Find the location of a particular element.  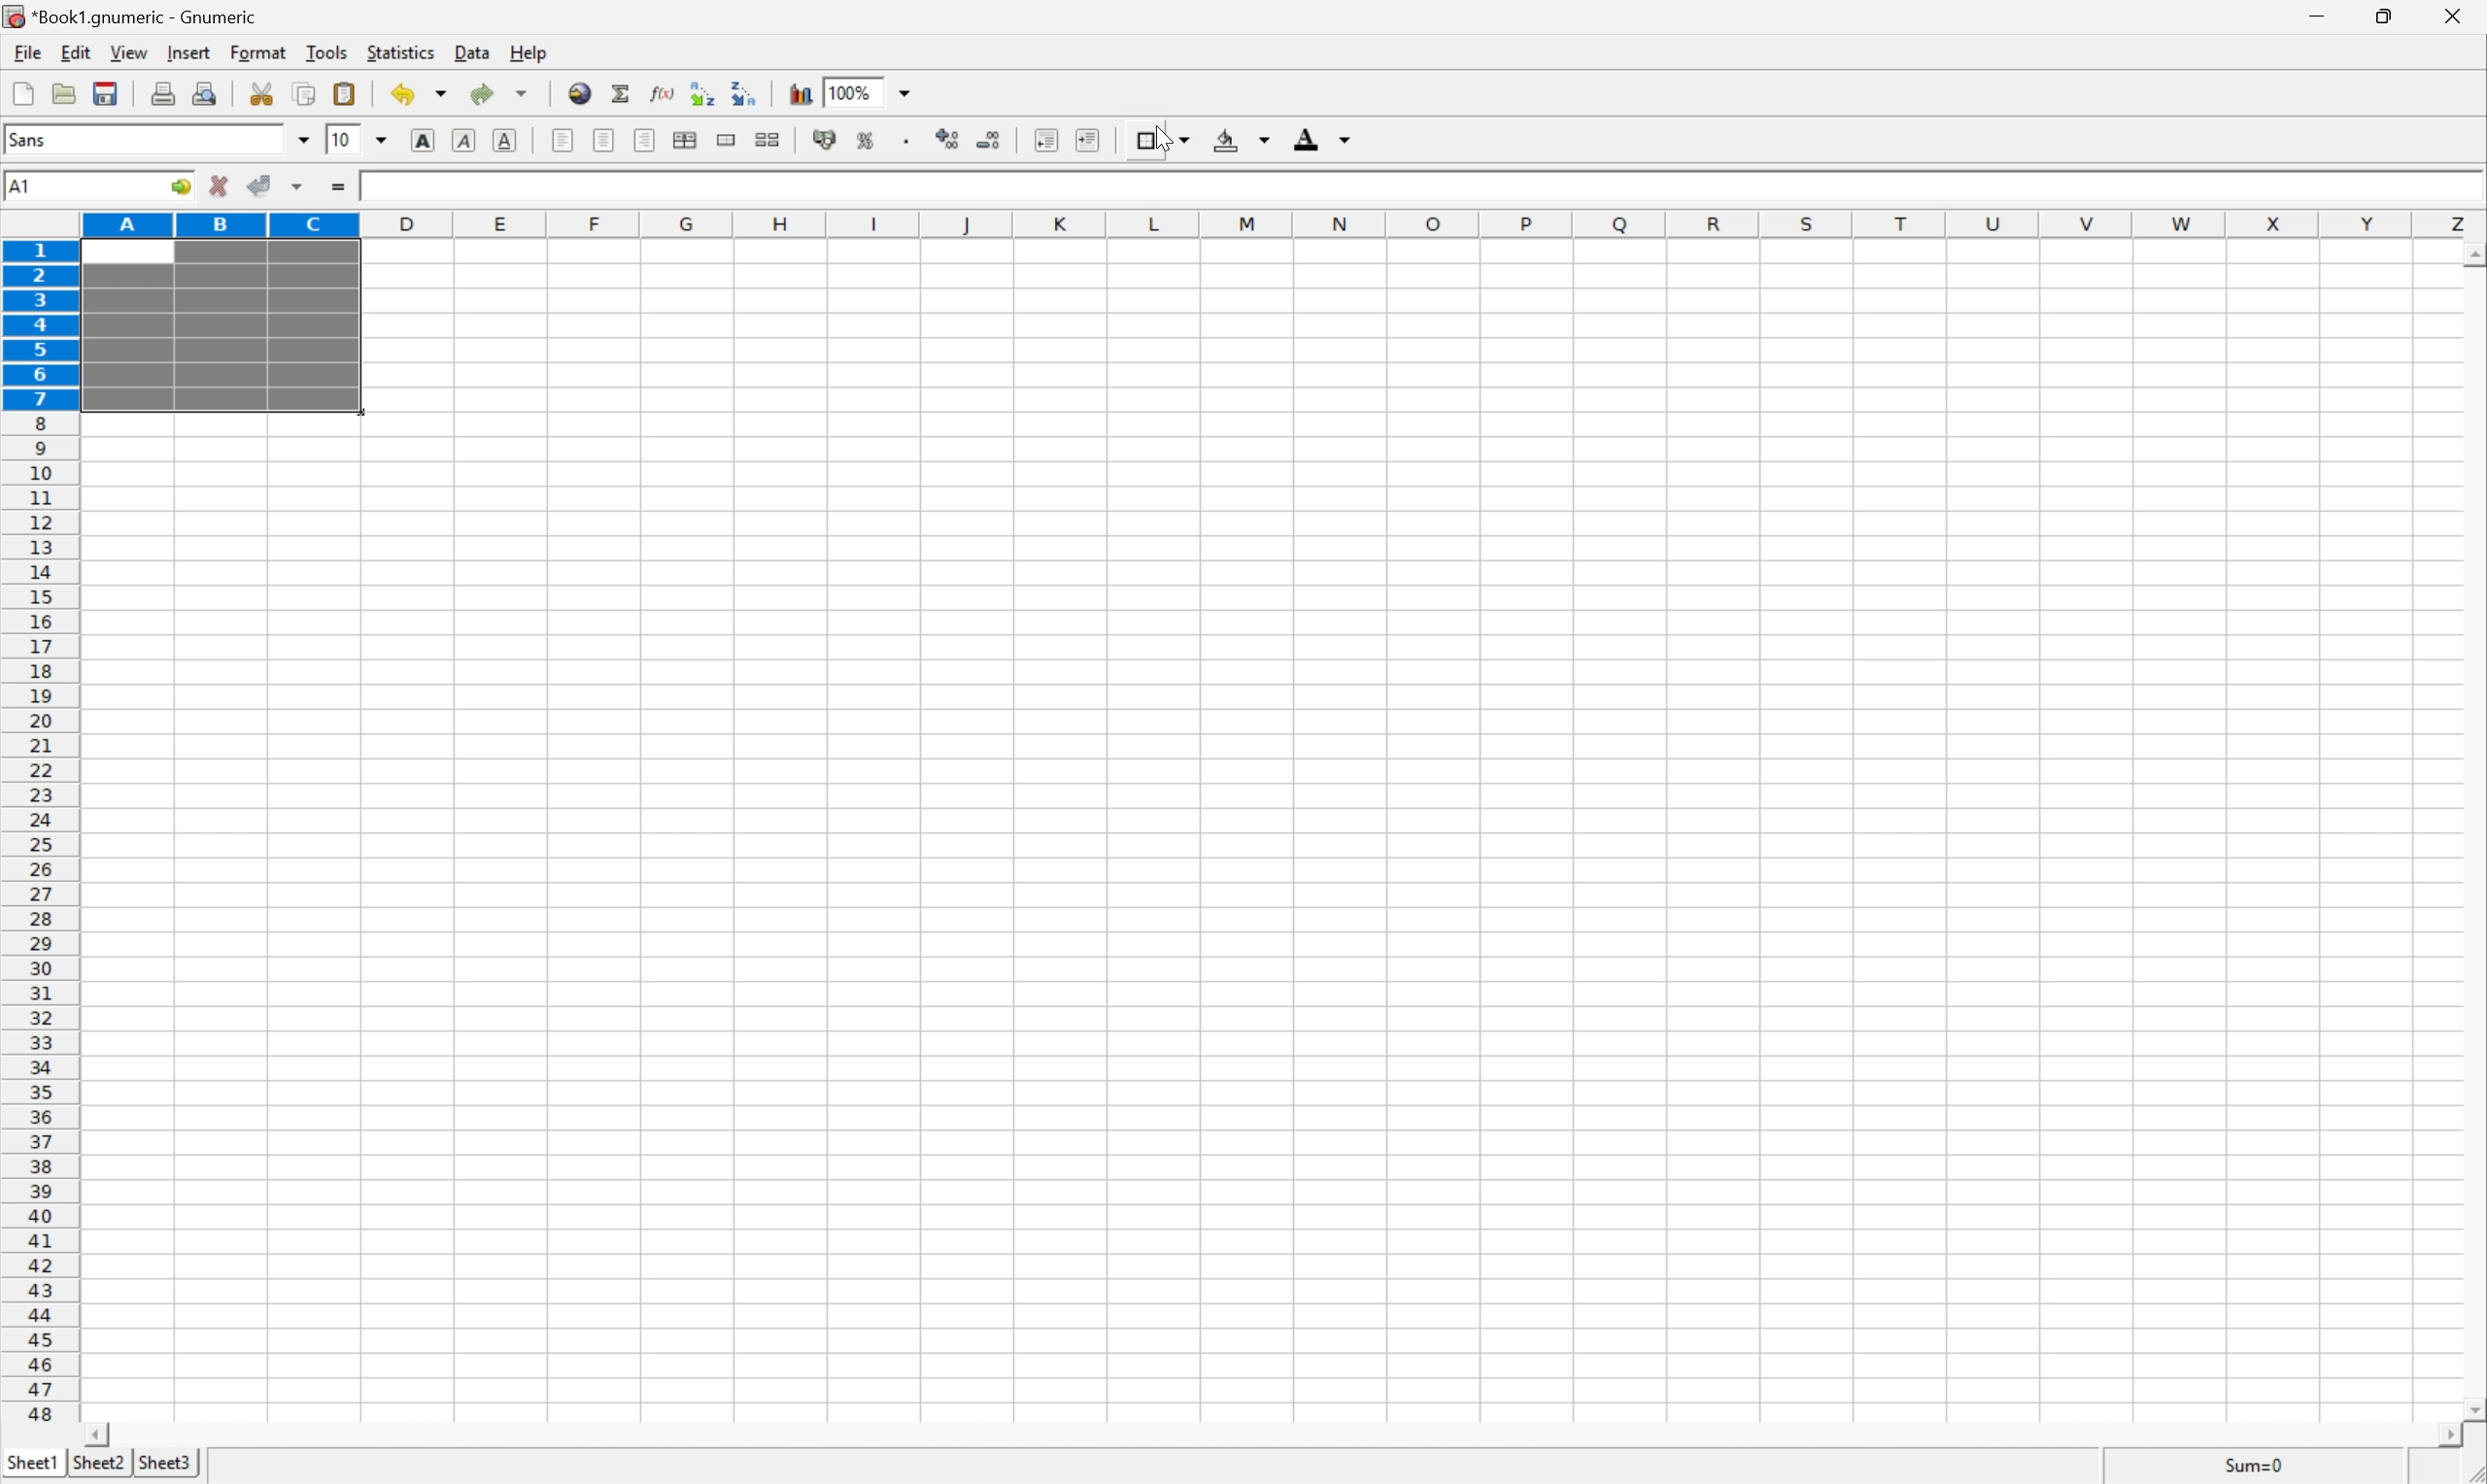

sheet1 is located at coordinates (31, 1466).